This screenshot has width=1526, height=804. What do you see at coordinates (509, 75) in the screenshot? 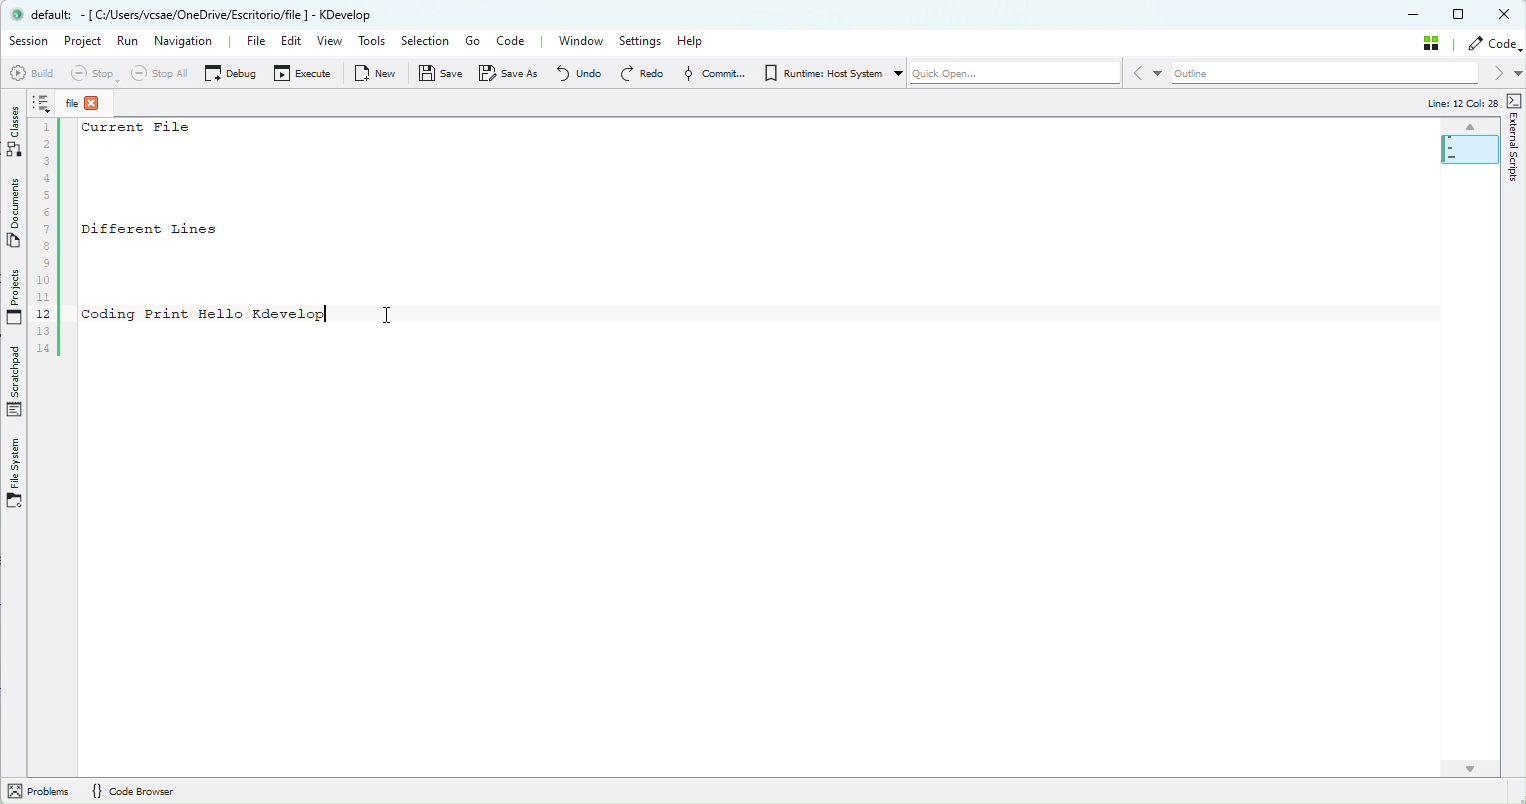
I see `Save as` at bounding box center [509, 75].